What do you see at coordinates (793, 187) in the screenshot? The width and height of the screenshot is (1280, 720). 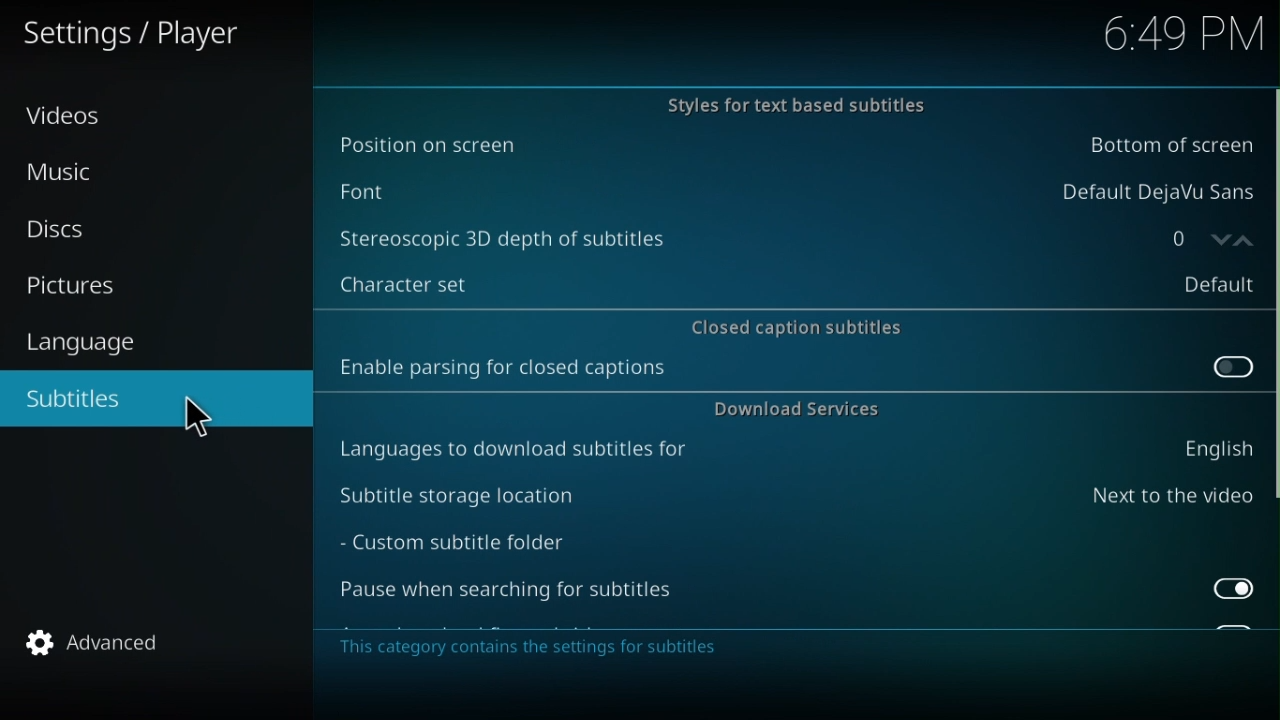 I see `Font` at bounding box center [793, 187].